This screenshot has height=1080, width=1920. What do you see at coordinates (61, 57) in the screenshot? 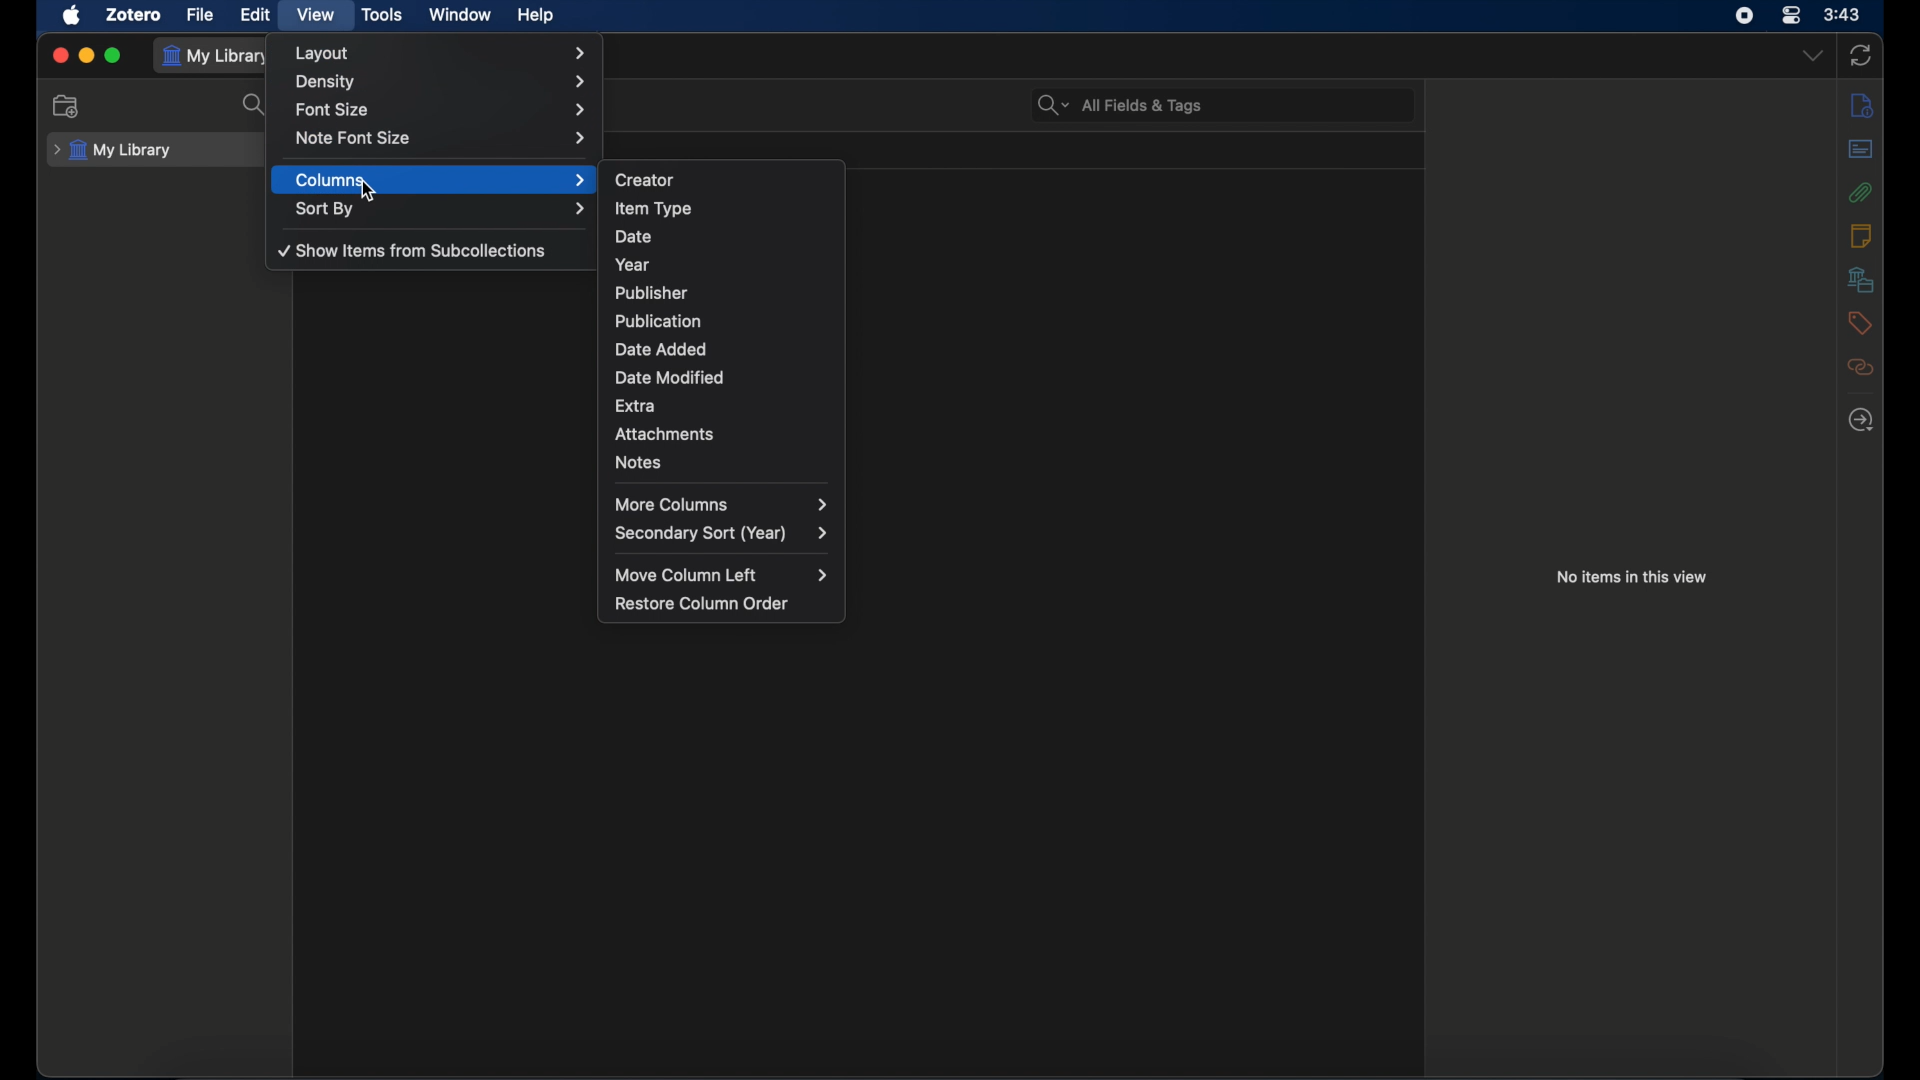
I see `close` at bounding box center [61, 57].